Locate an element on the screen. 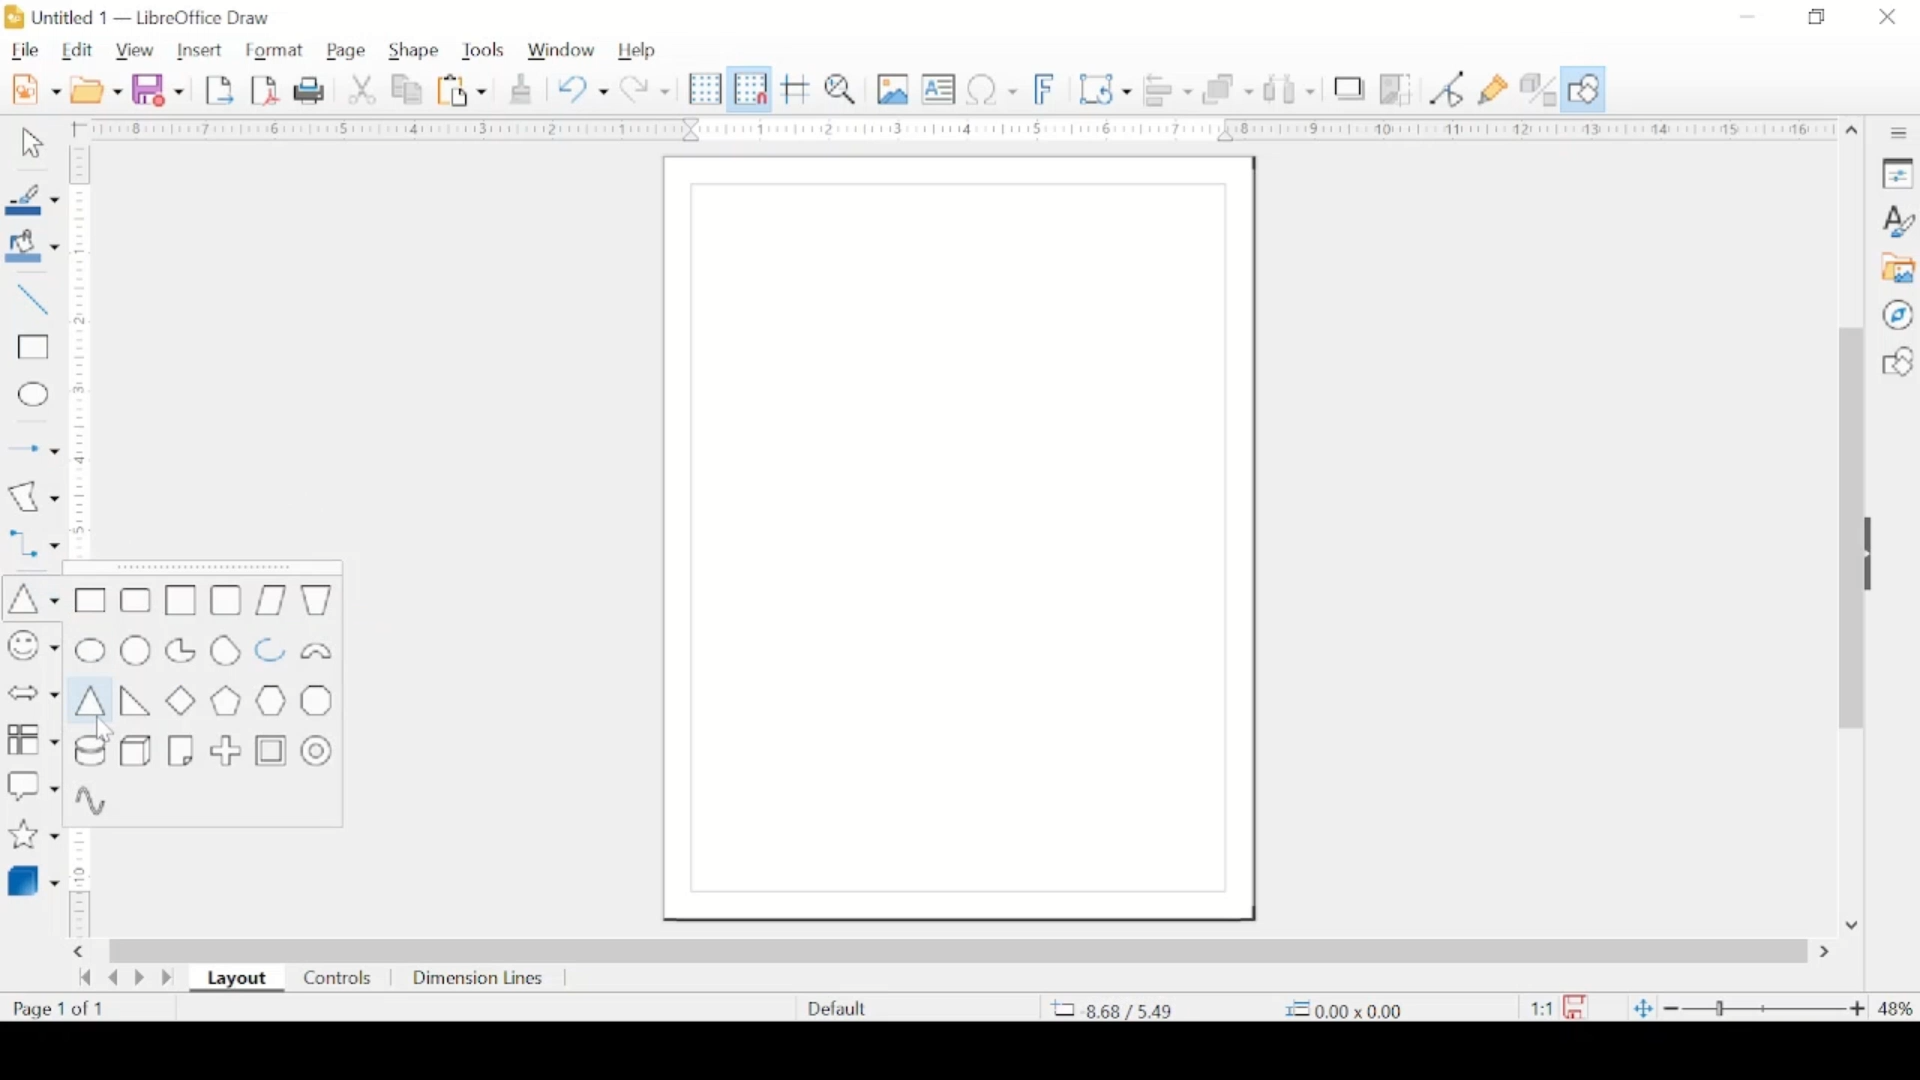 Image resolution: width=1920 pixels, height=1080 pixels. insert rectangle is located at coordinates (31, 350).